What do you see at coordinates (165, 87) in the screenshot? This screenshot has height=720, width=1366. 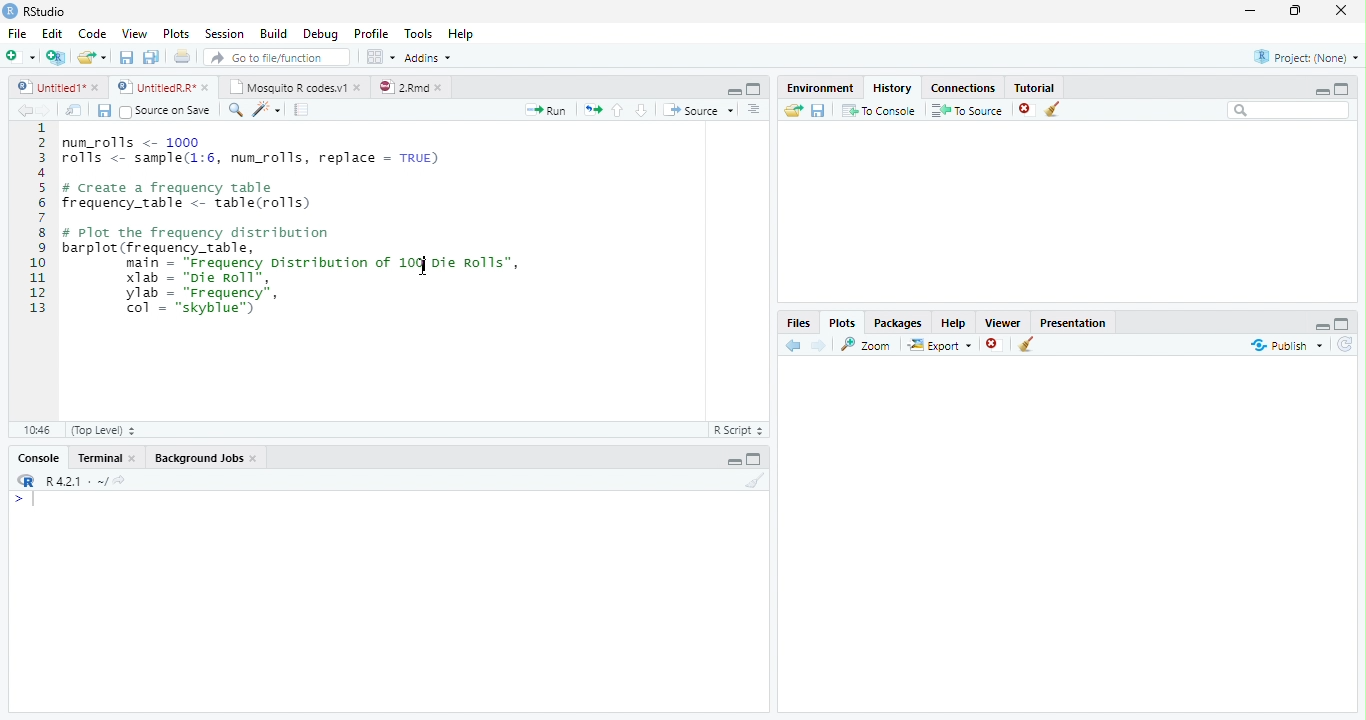 I see `© UntitedRR* *` at bounding box center [165, 87].